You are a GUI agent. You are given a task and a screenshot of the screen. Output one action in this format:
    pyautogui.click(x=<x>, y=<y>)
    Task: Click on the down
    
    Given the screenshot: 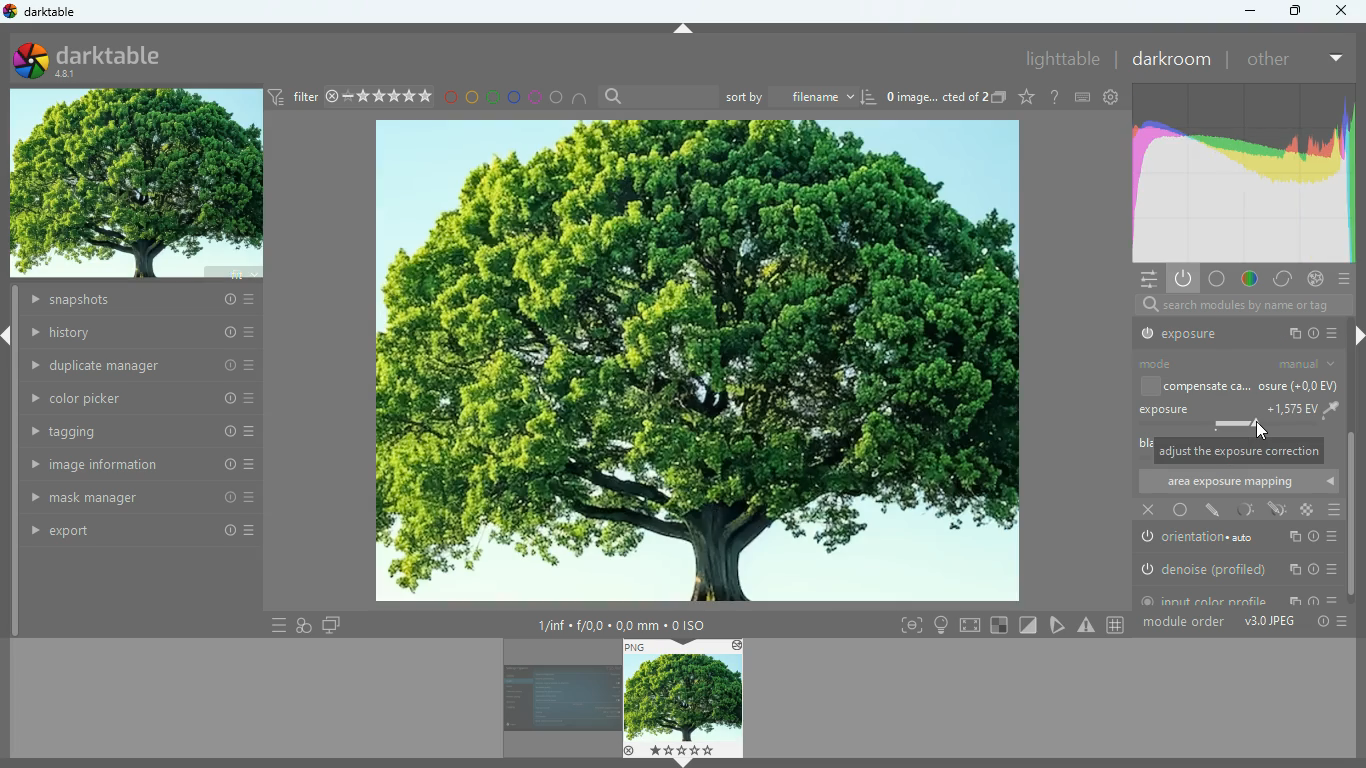 What is the action you would take?
    pyautogui.click(x=684, y=763)
    